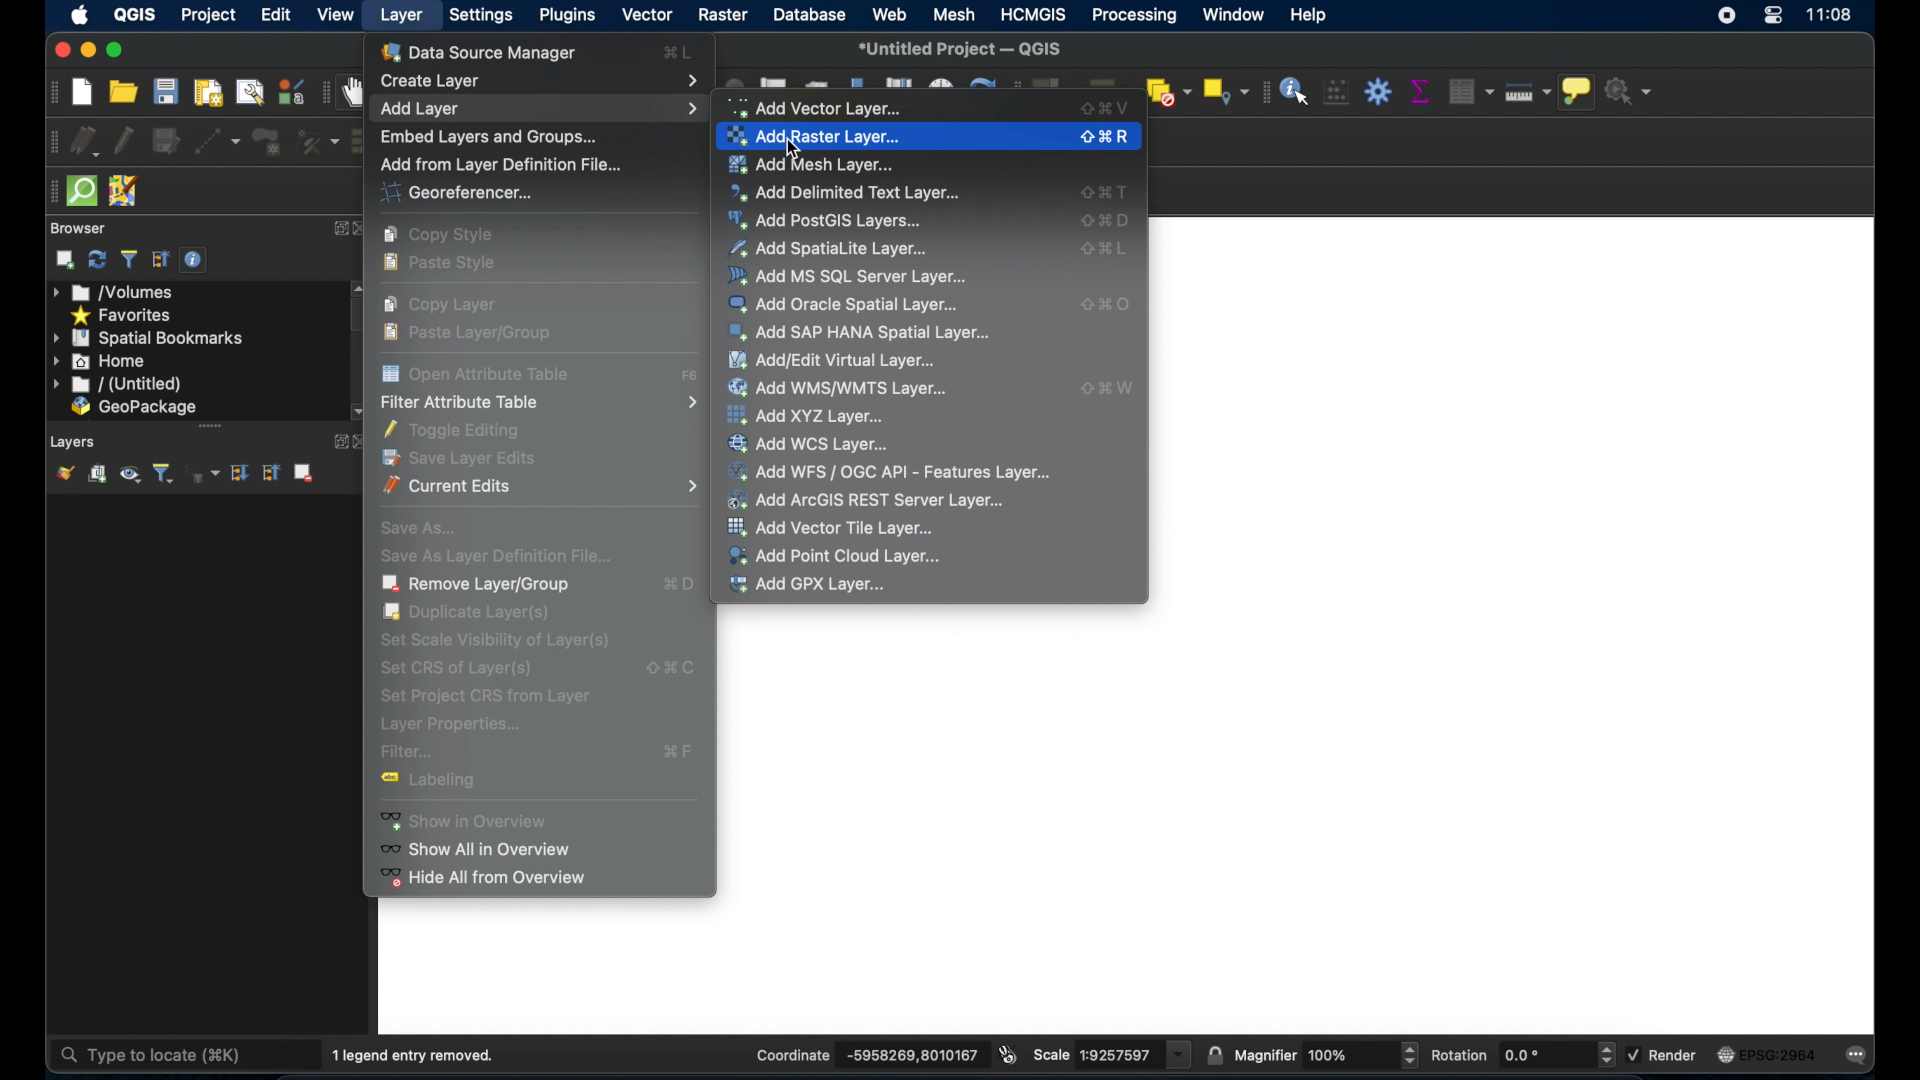 The width and height of the screenshot is (1920, 1080). I want to click on coordinate, so click(790, 1054).